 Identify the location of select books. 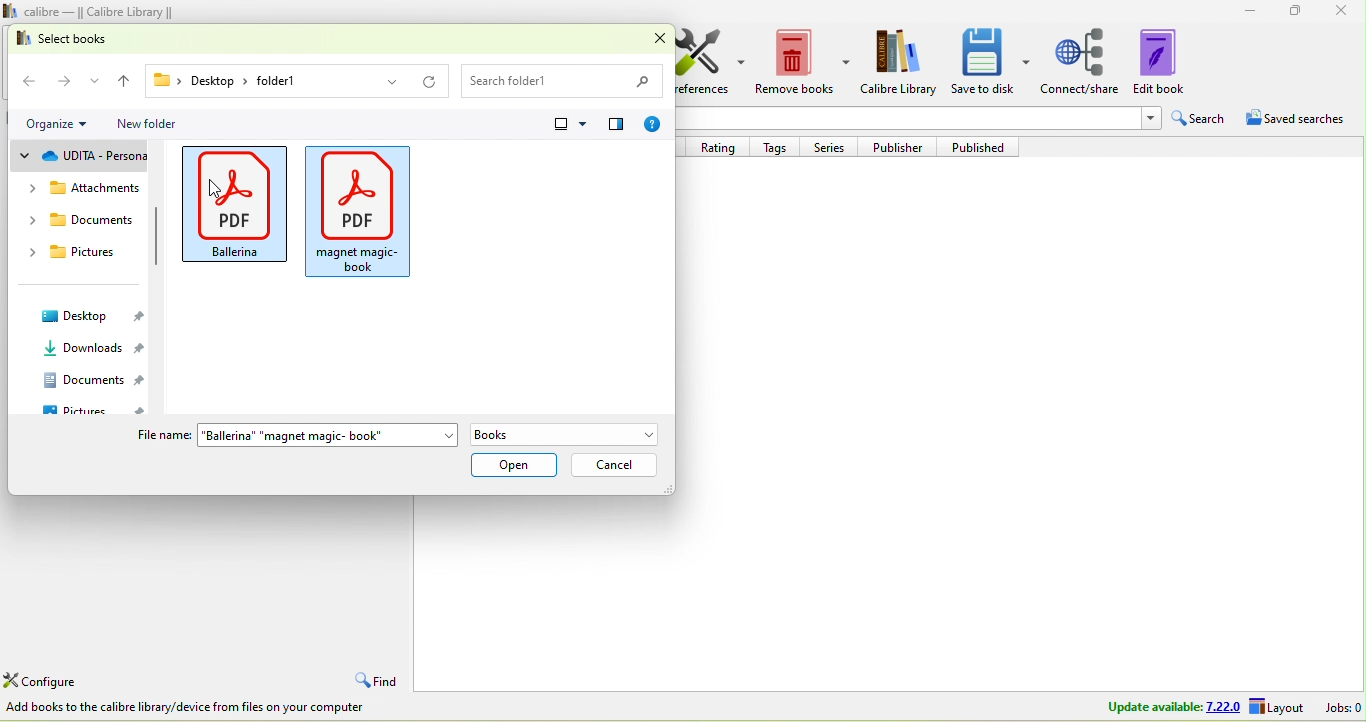
(87, 39).